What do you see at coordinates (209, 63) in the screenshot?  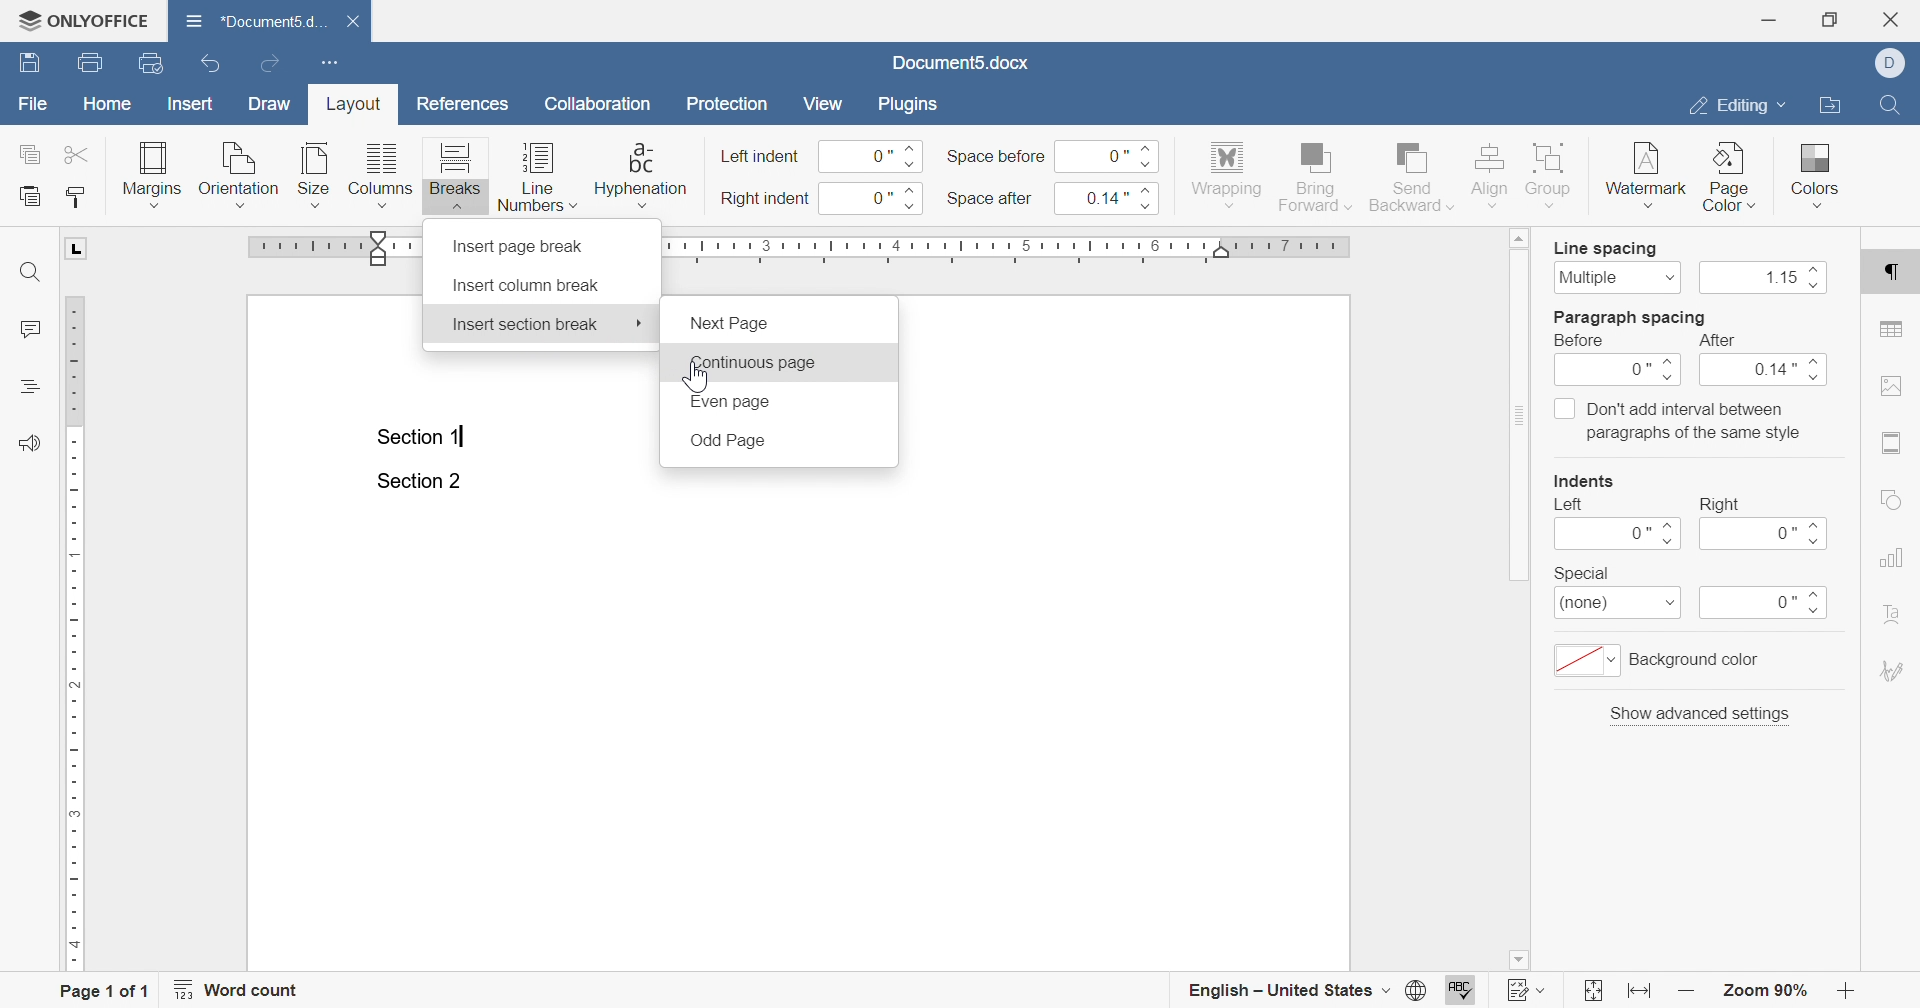 I see `undo` at bounding box center [209, 63].